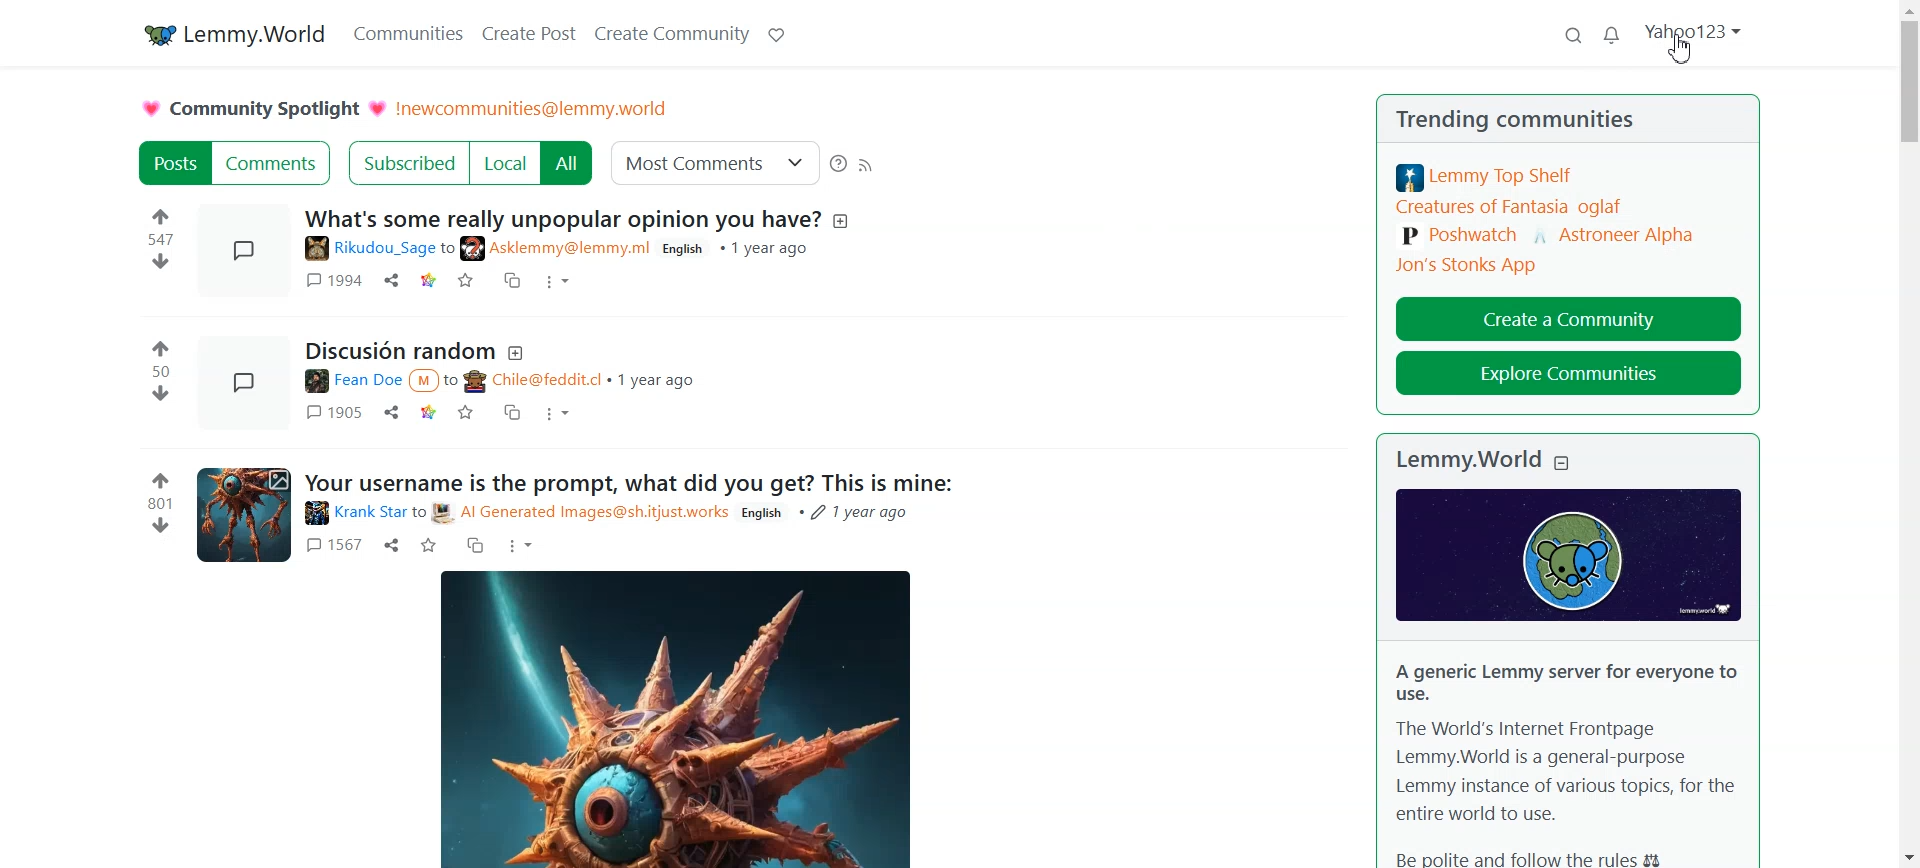 Image resolution: width=1920 pixels, height=868 pixels. What do you see at coordinates (161, 372) in the screenshot?
I see `50` at bounding box center [161, 372].